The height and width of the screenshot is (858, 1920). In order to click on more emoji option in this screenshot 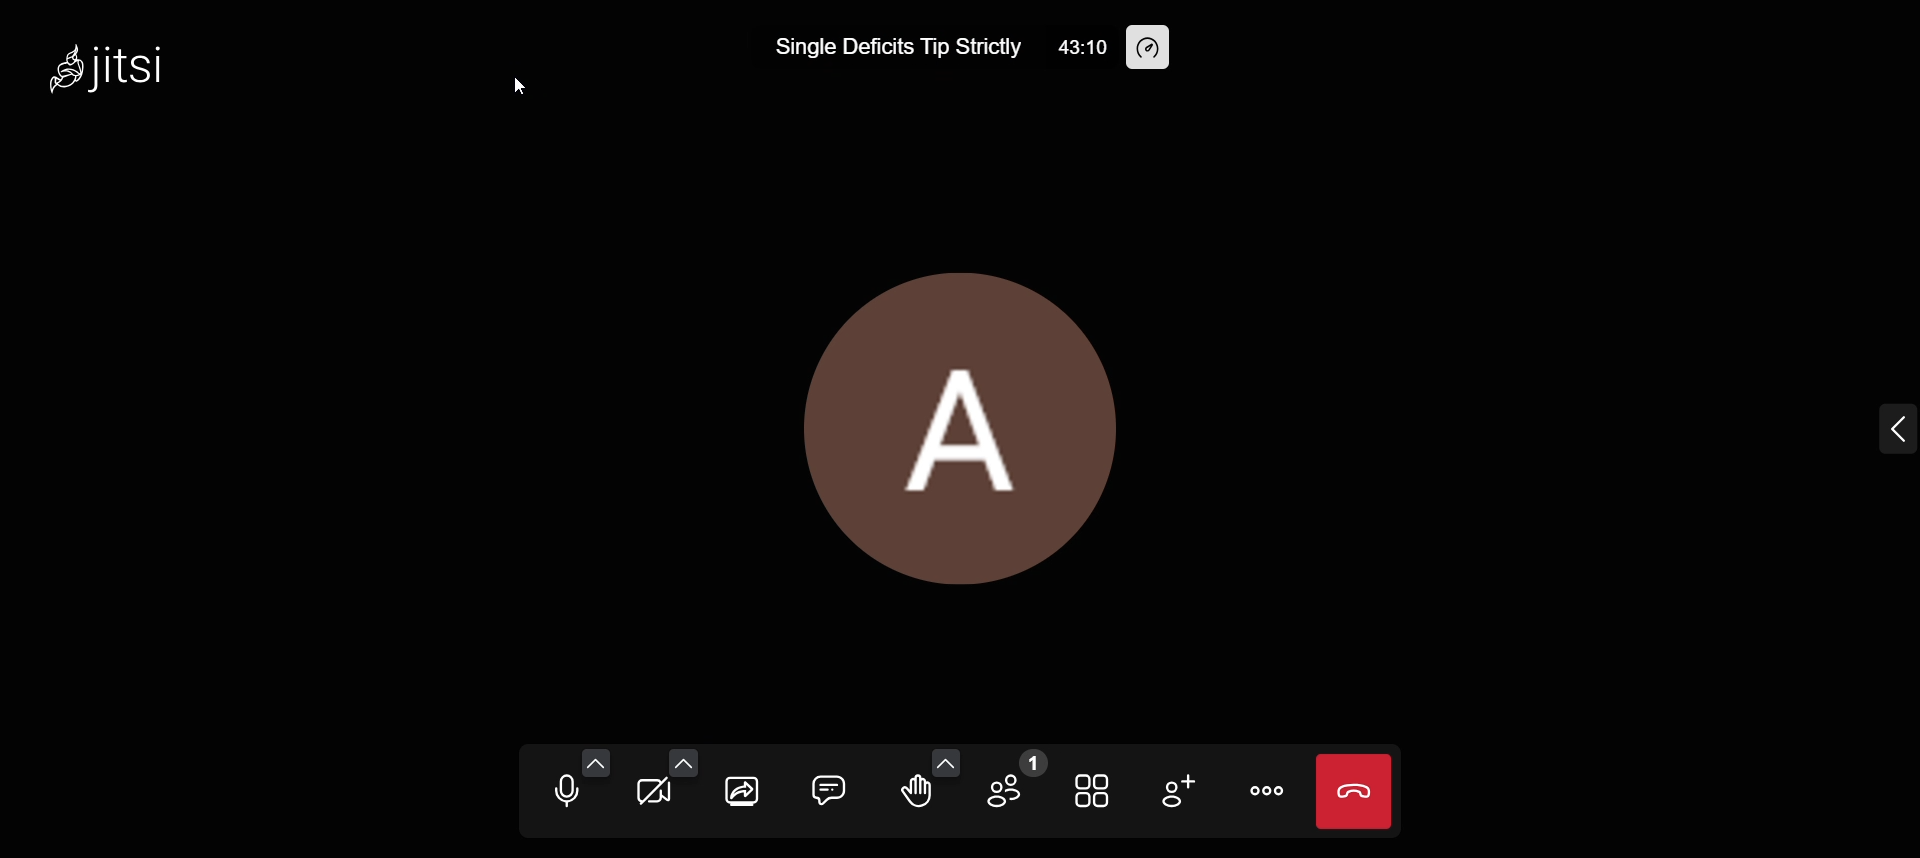, I will do `click(943, 764)`.